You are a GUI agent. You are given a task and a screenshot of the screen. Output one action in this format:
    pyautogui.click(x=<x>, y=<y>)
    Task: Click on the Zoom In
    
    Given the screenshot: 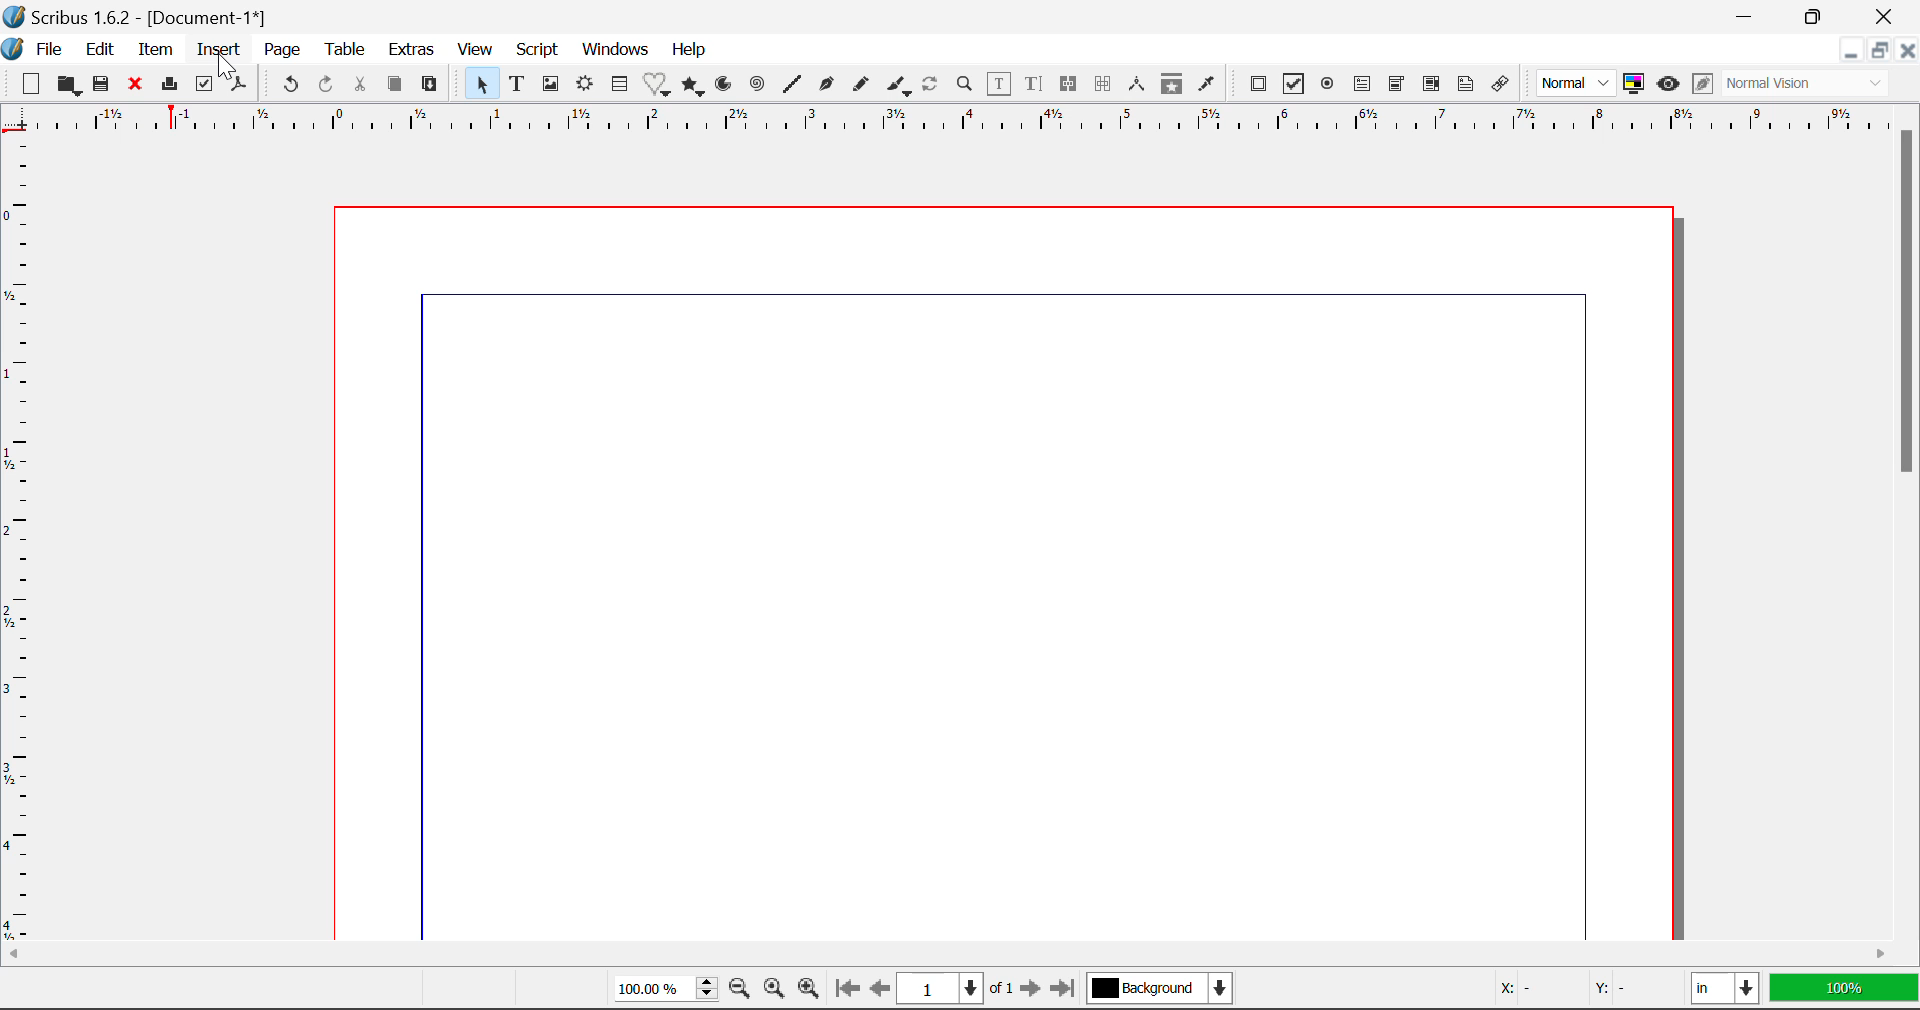 What is the action you would take?
    pyautogui.click(x=809, y=990)
    